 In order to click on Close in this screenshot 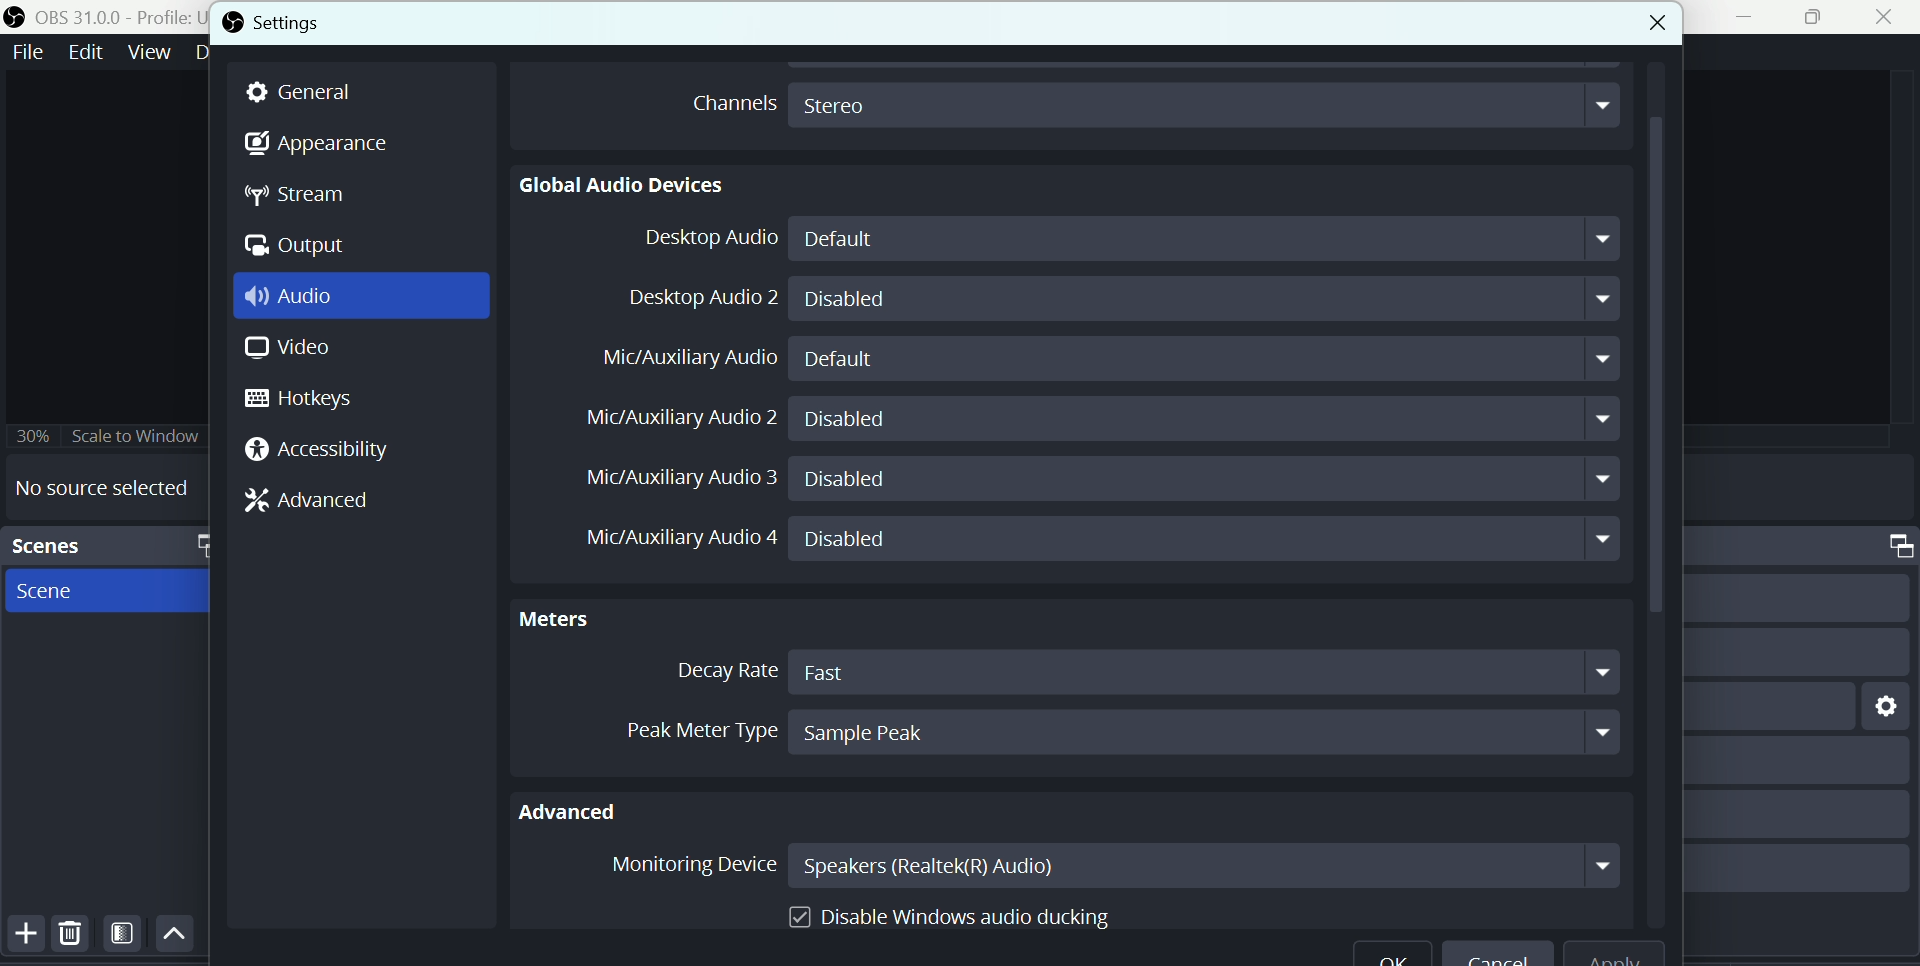, I will do `click(1884, 19)`.